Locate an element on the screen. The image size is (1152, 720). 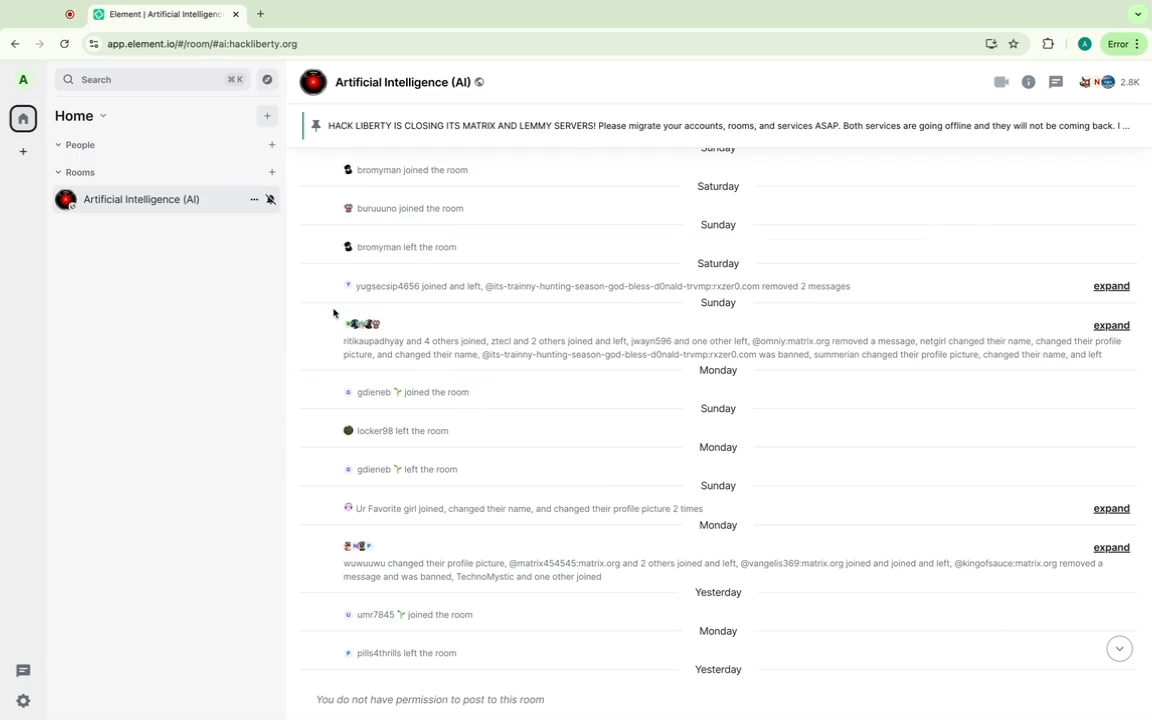
profile pictures is located at coordinates (360, 545).